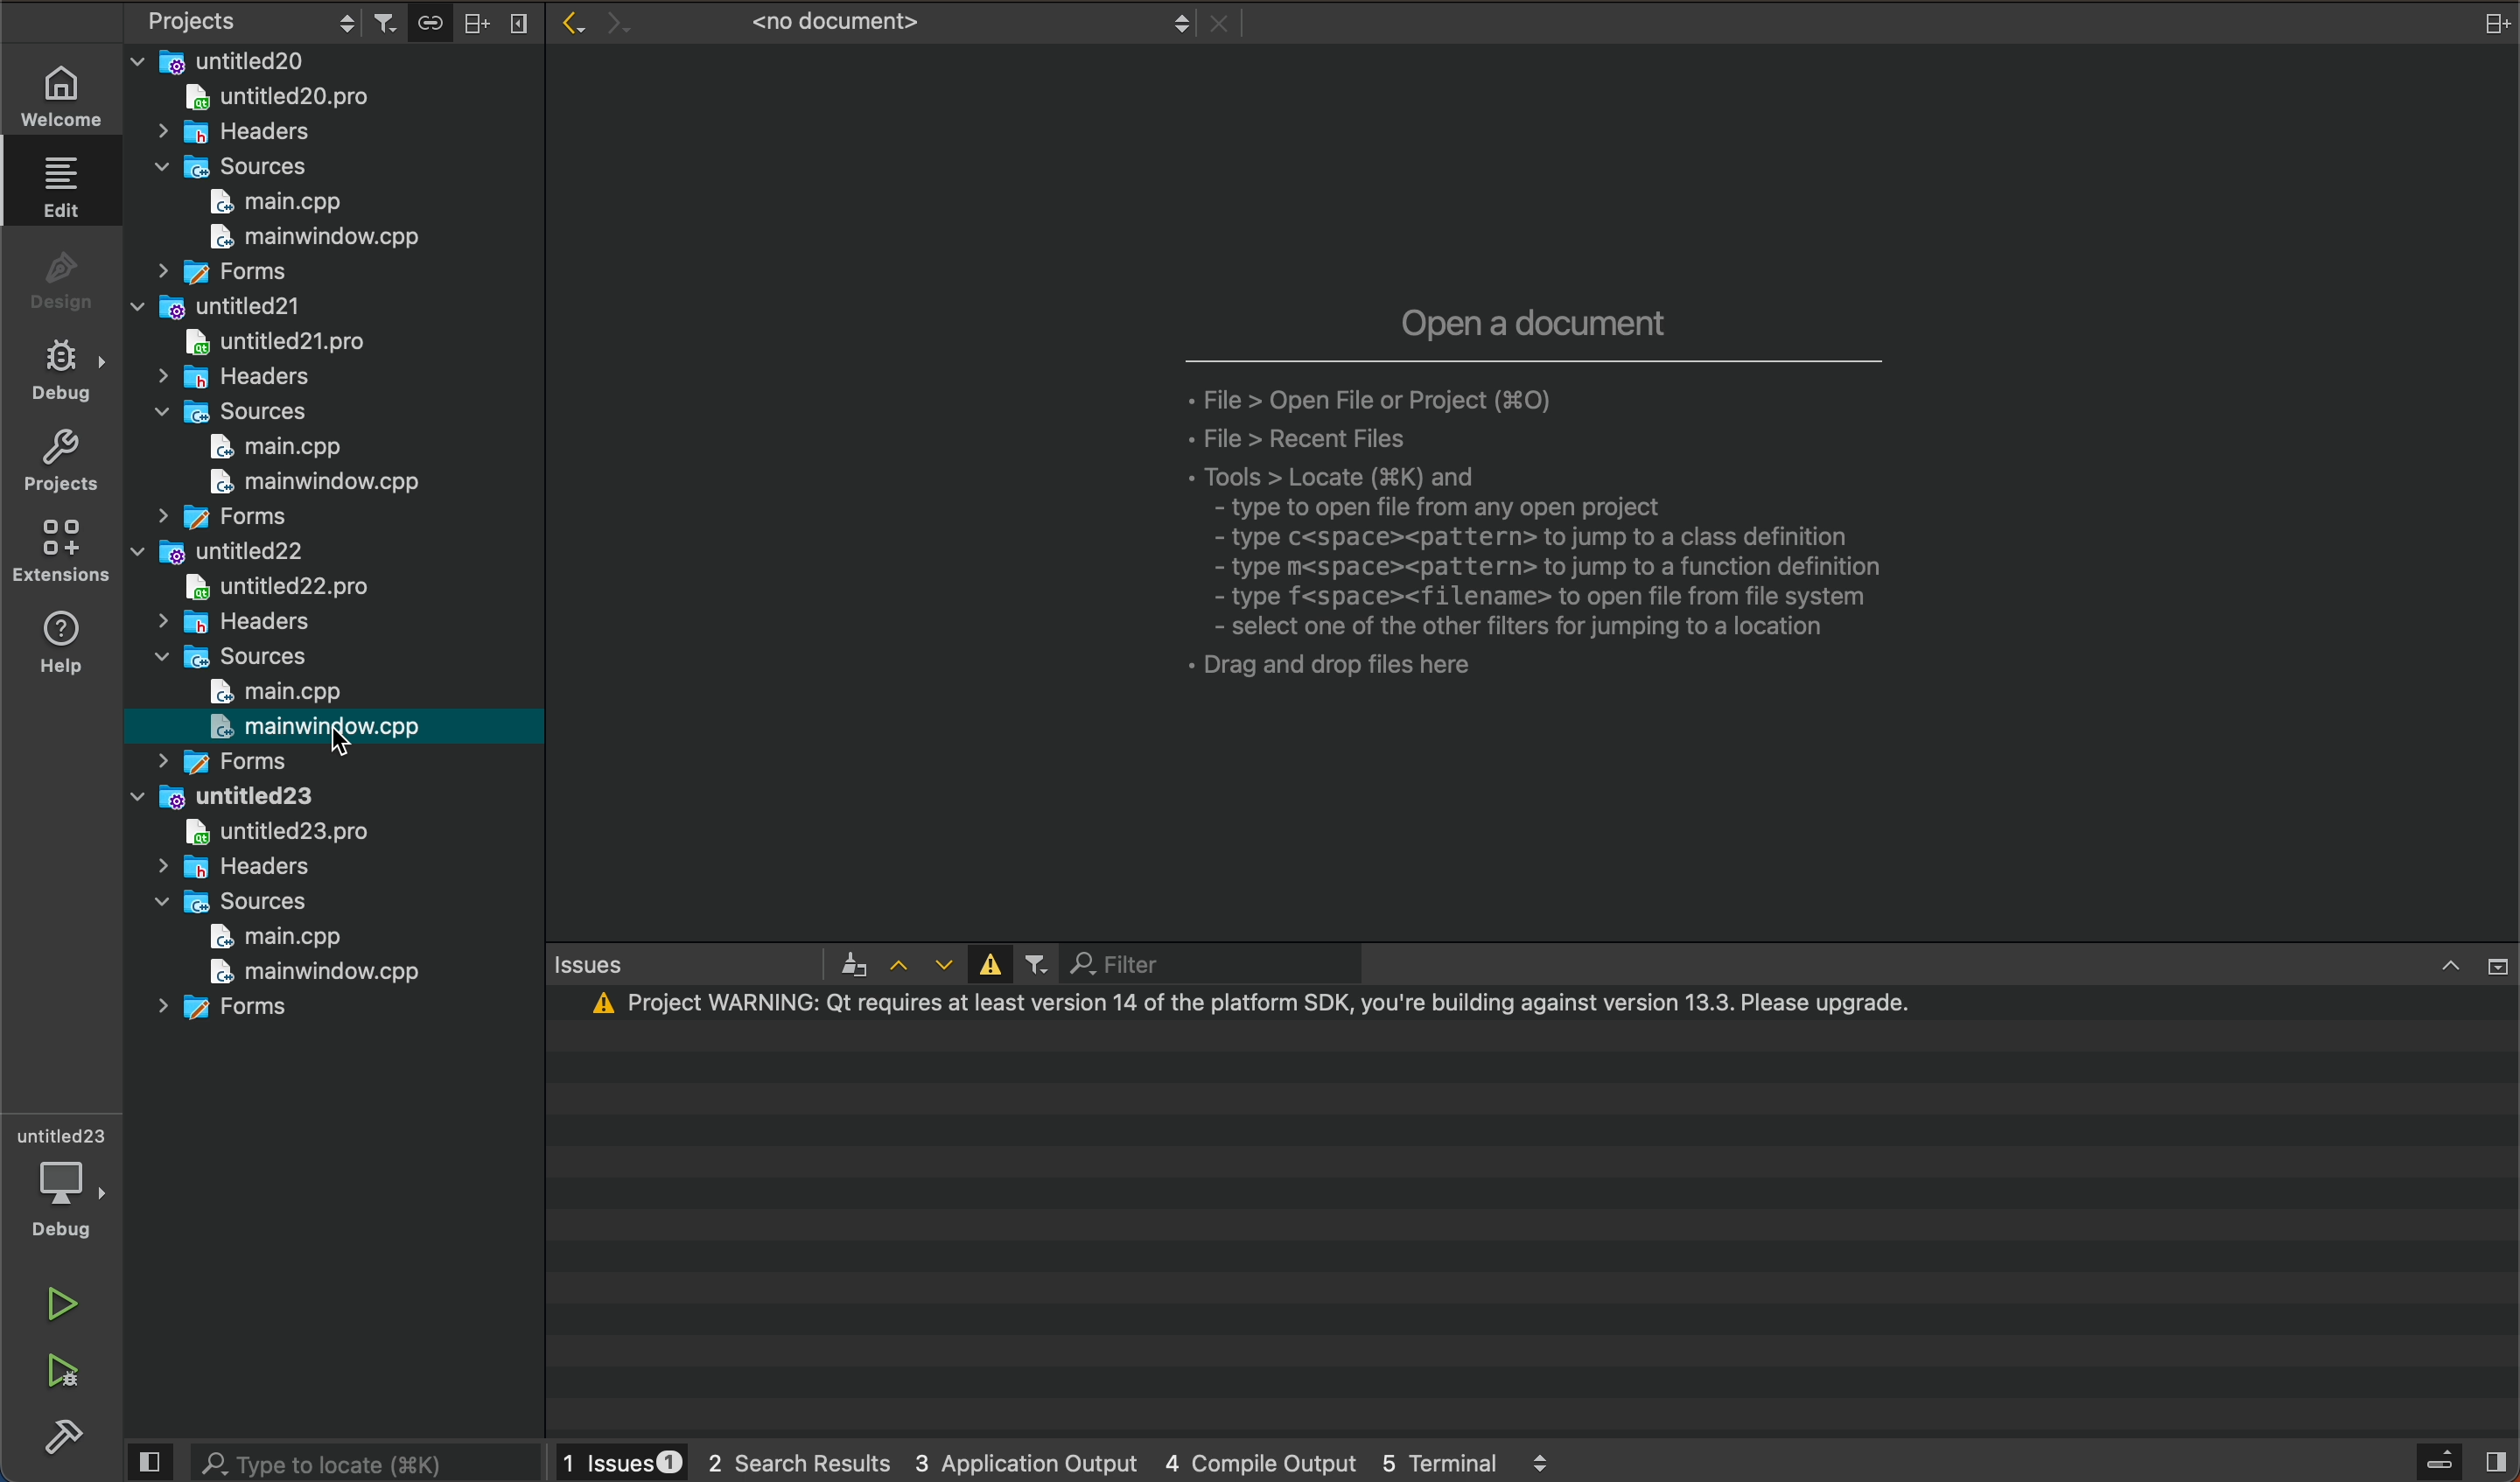  What do you see at coordinates (259, 835) in the screenshot?
I see `untitled23 pro` at bounding box center [259, 835].